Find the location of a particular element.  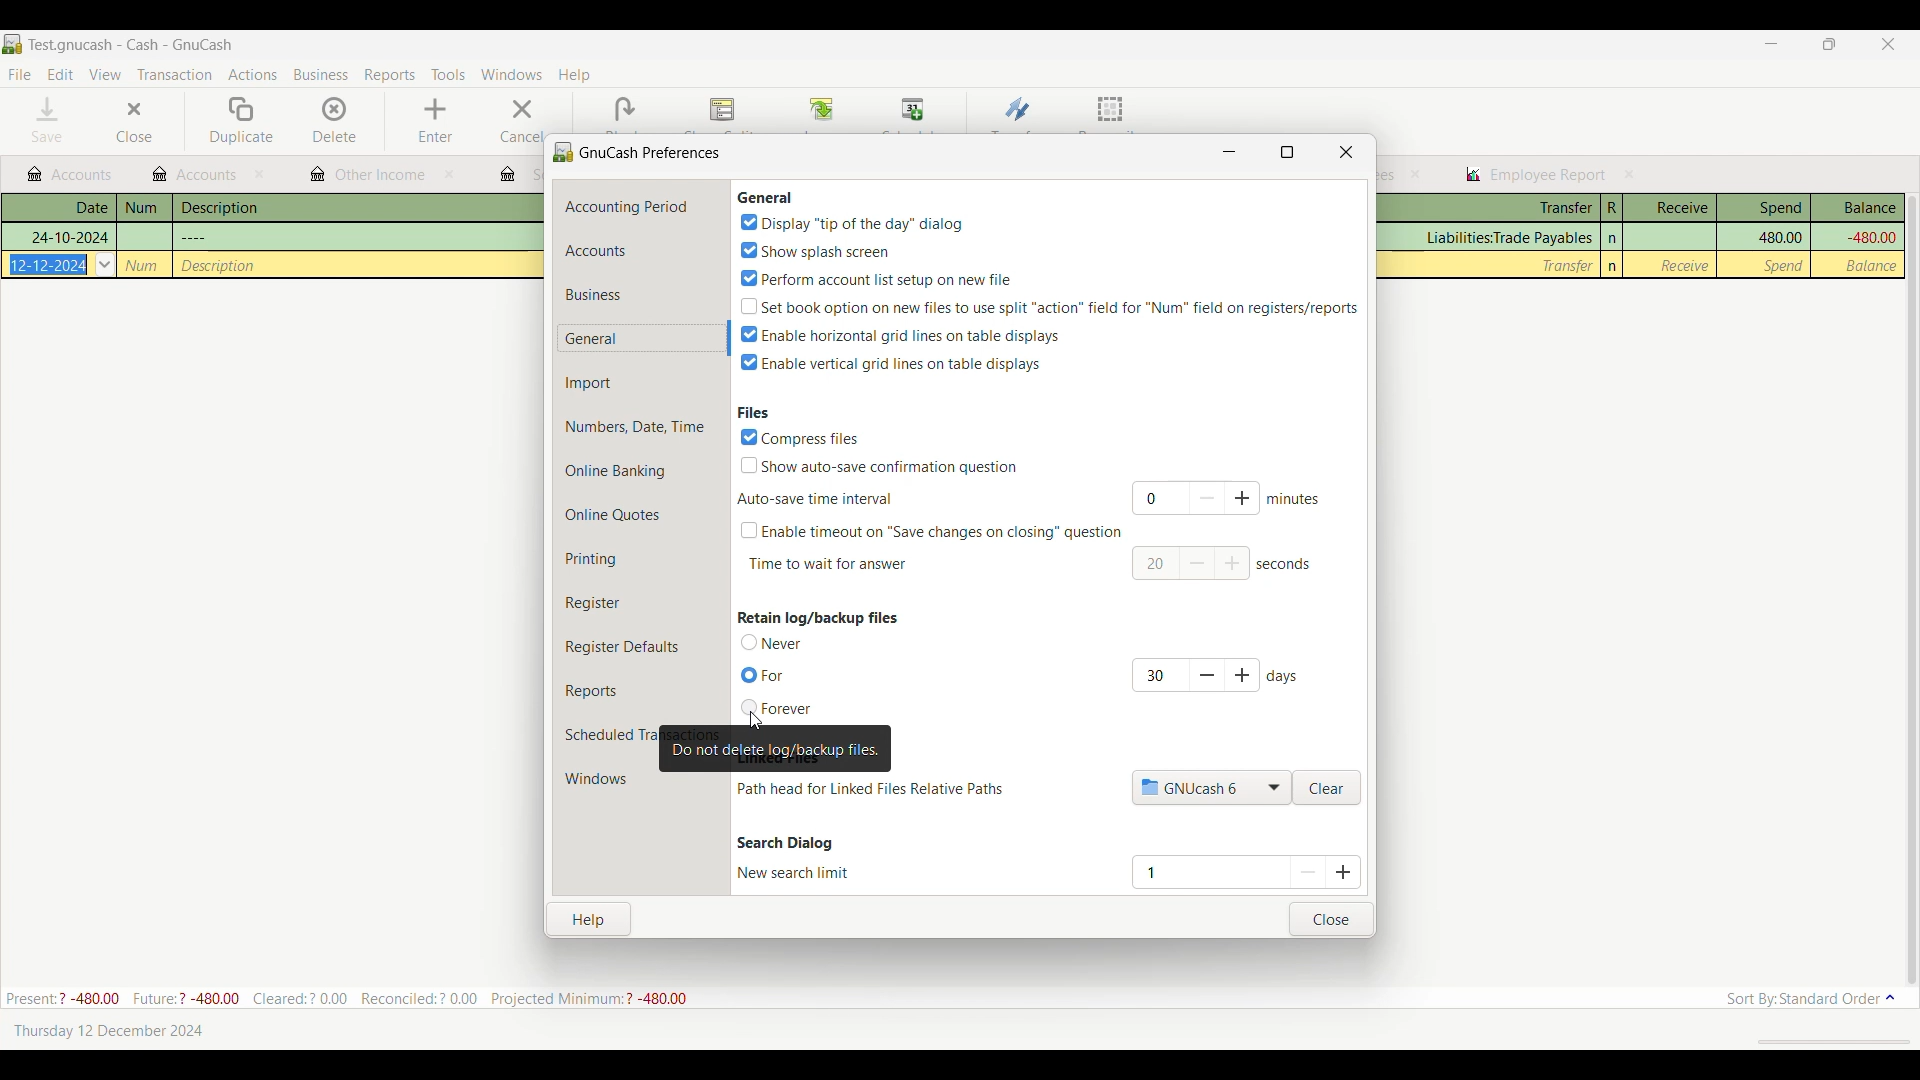

add is located at coordinates (1234, 565).